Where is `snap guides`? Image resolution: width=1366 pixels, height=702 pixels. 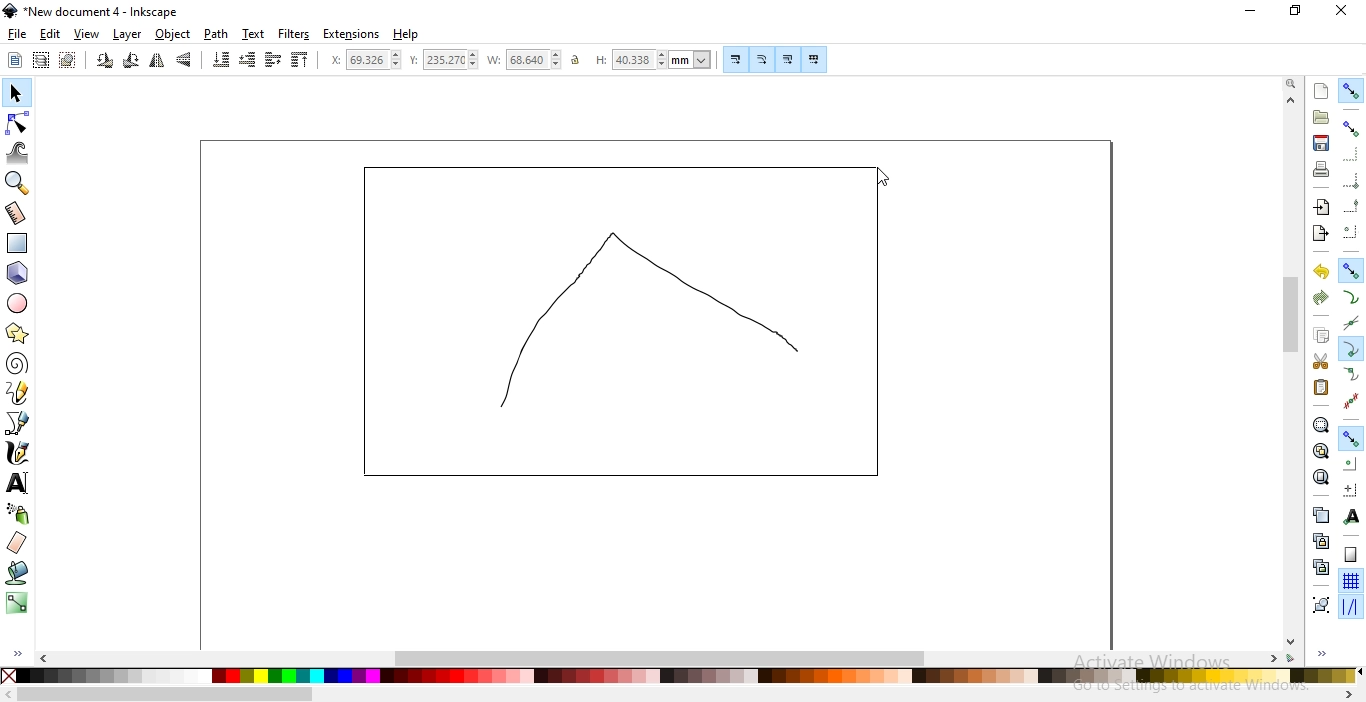 snap guides is located at coordinates (1348, 607).